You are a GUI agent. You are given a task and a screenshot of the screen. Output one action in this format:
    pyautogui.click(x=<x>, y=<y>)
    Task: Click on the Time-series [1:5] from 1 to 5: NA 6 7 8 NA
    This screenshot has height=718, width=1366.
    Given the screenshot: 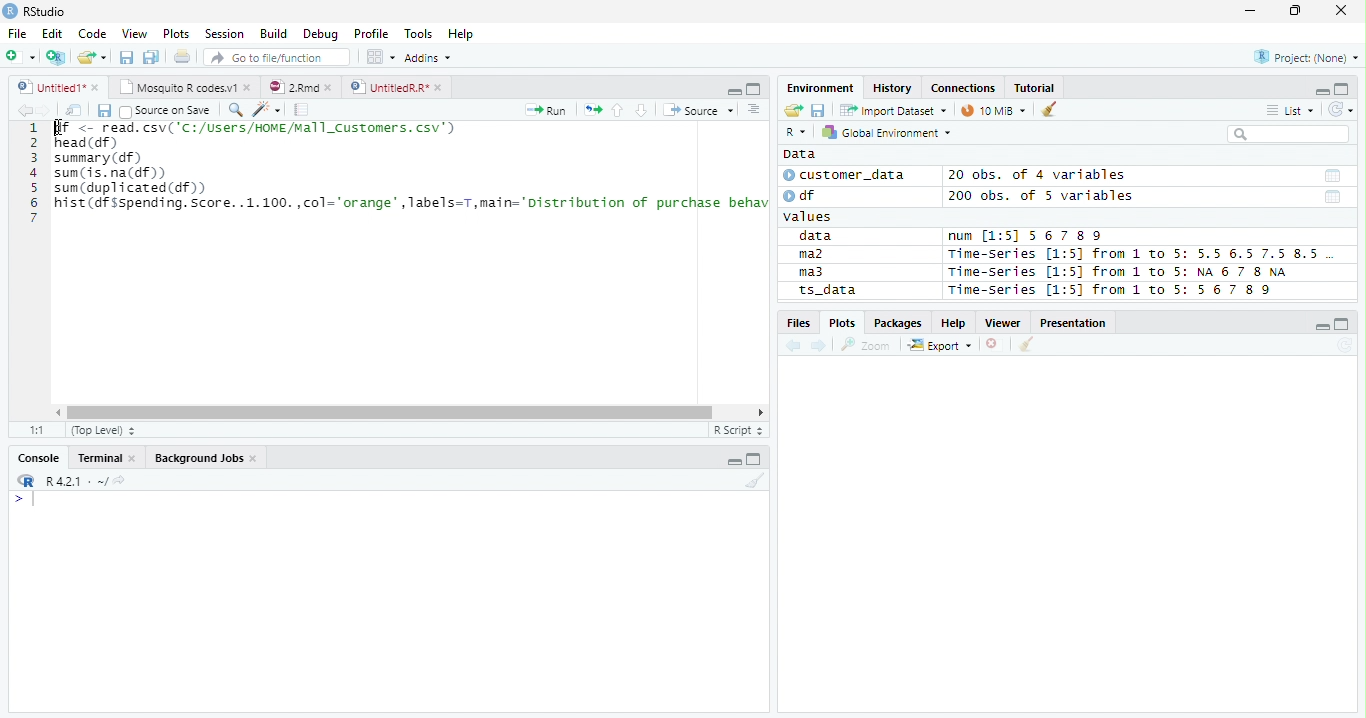 What is the action you would take?
    pyautogui.click(x=1126, y=273)
    